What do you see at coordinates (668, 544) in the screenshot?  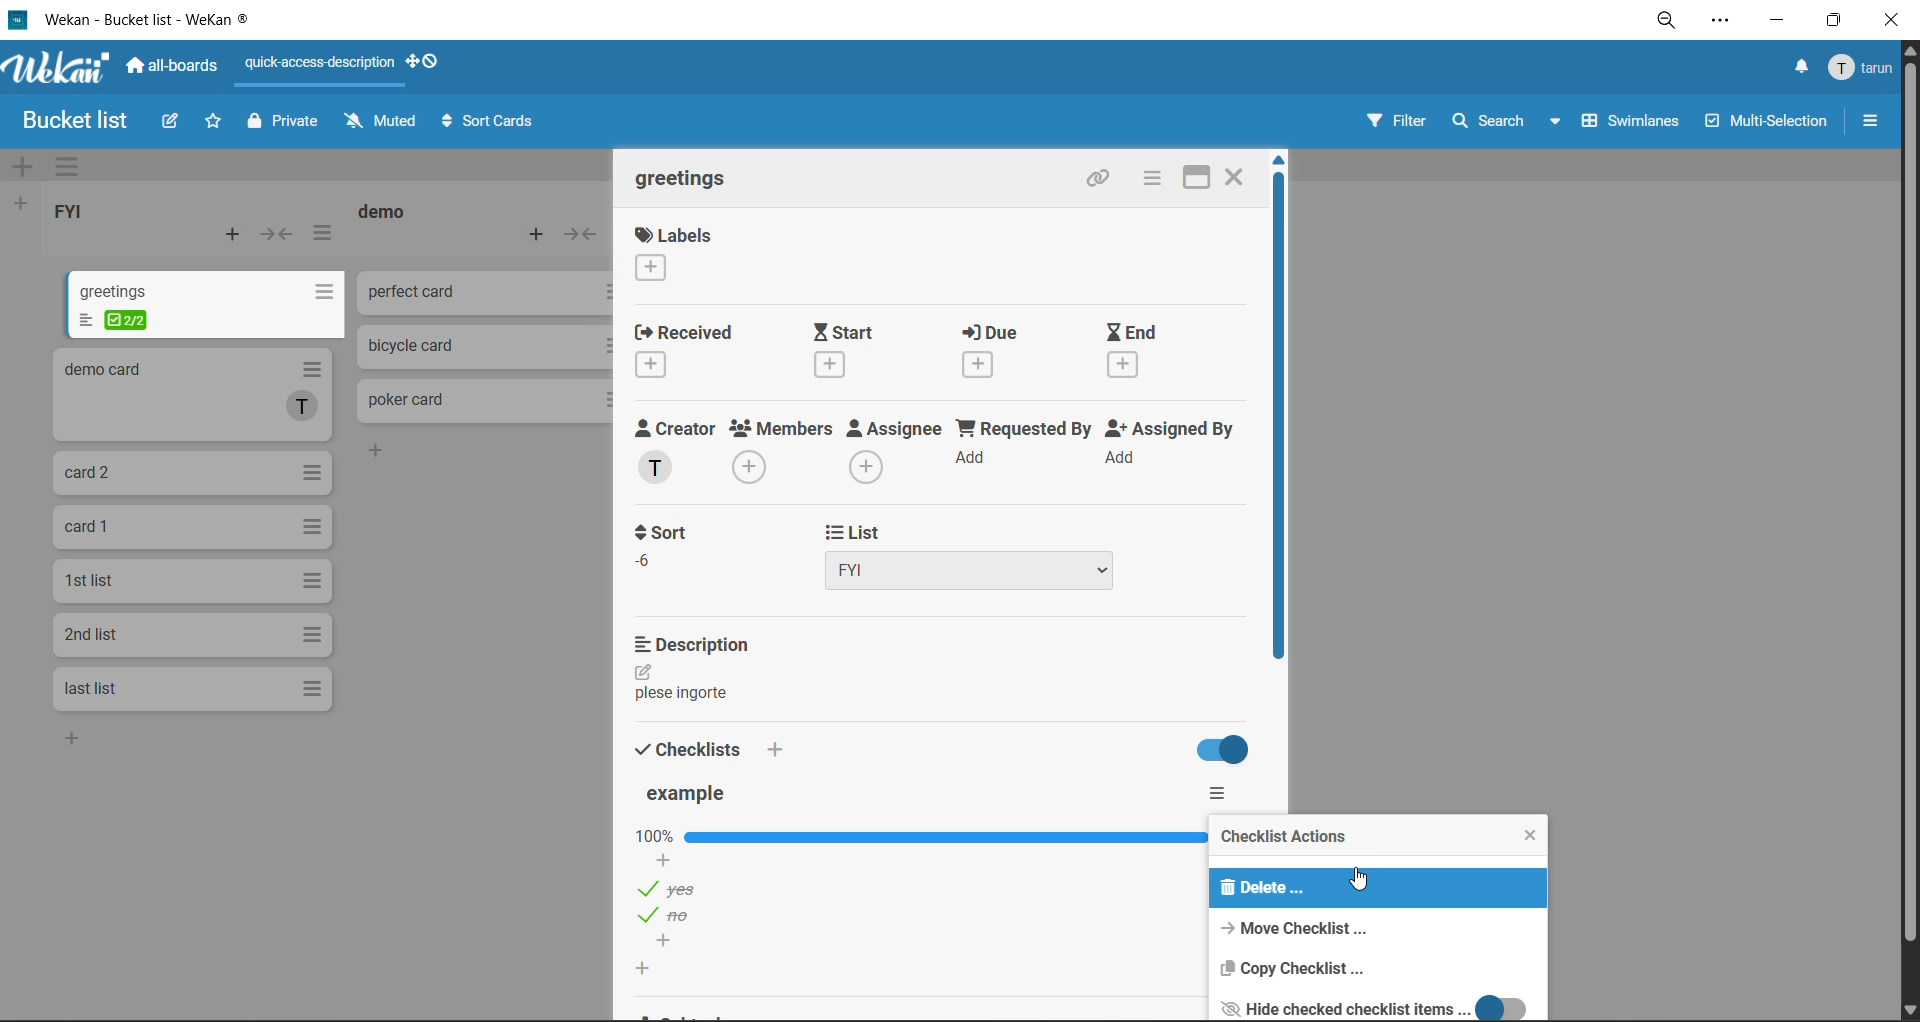 I see `sort` at bounding box center [668, 544].